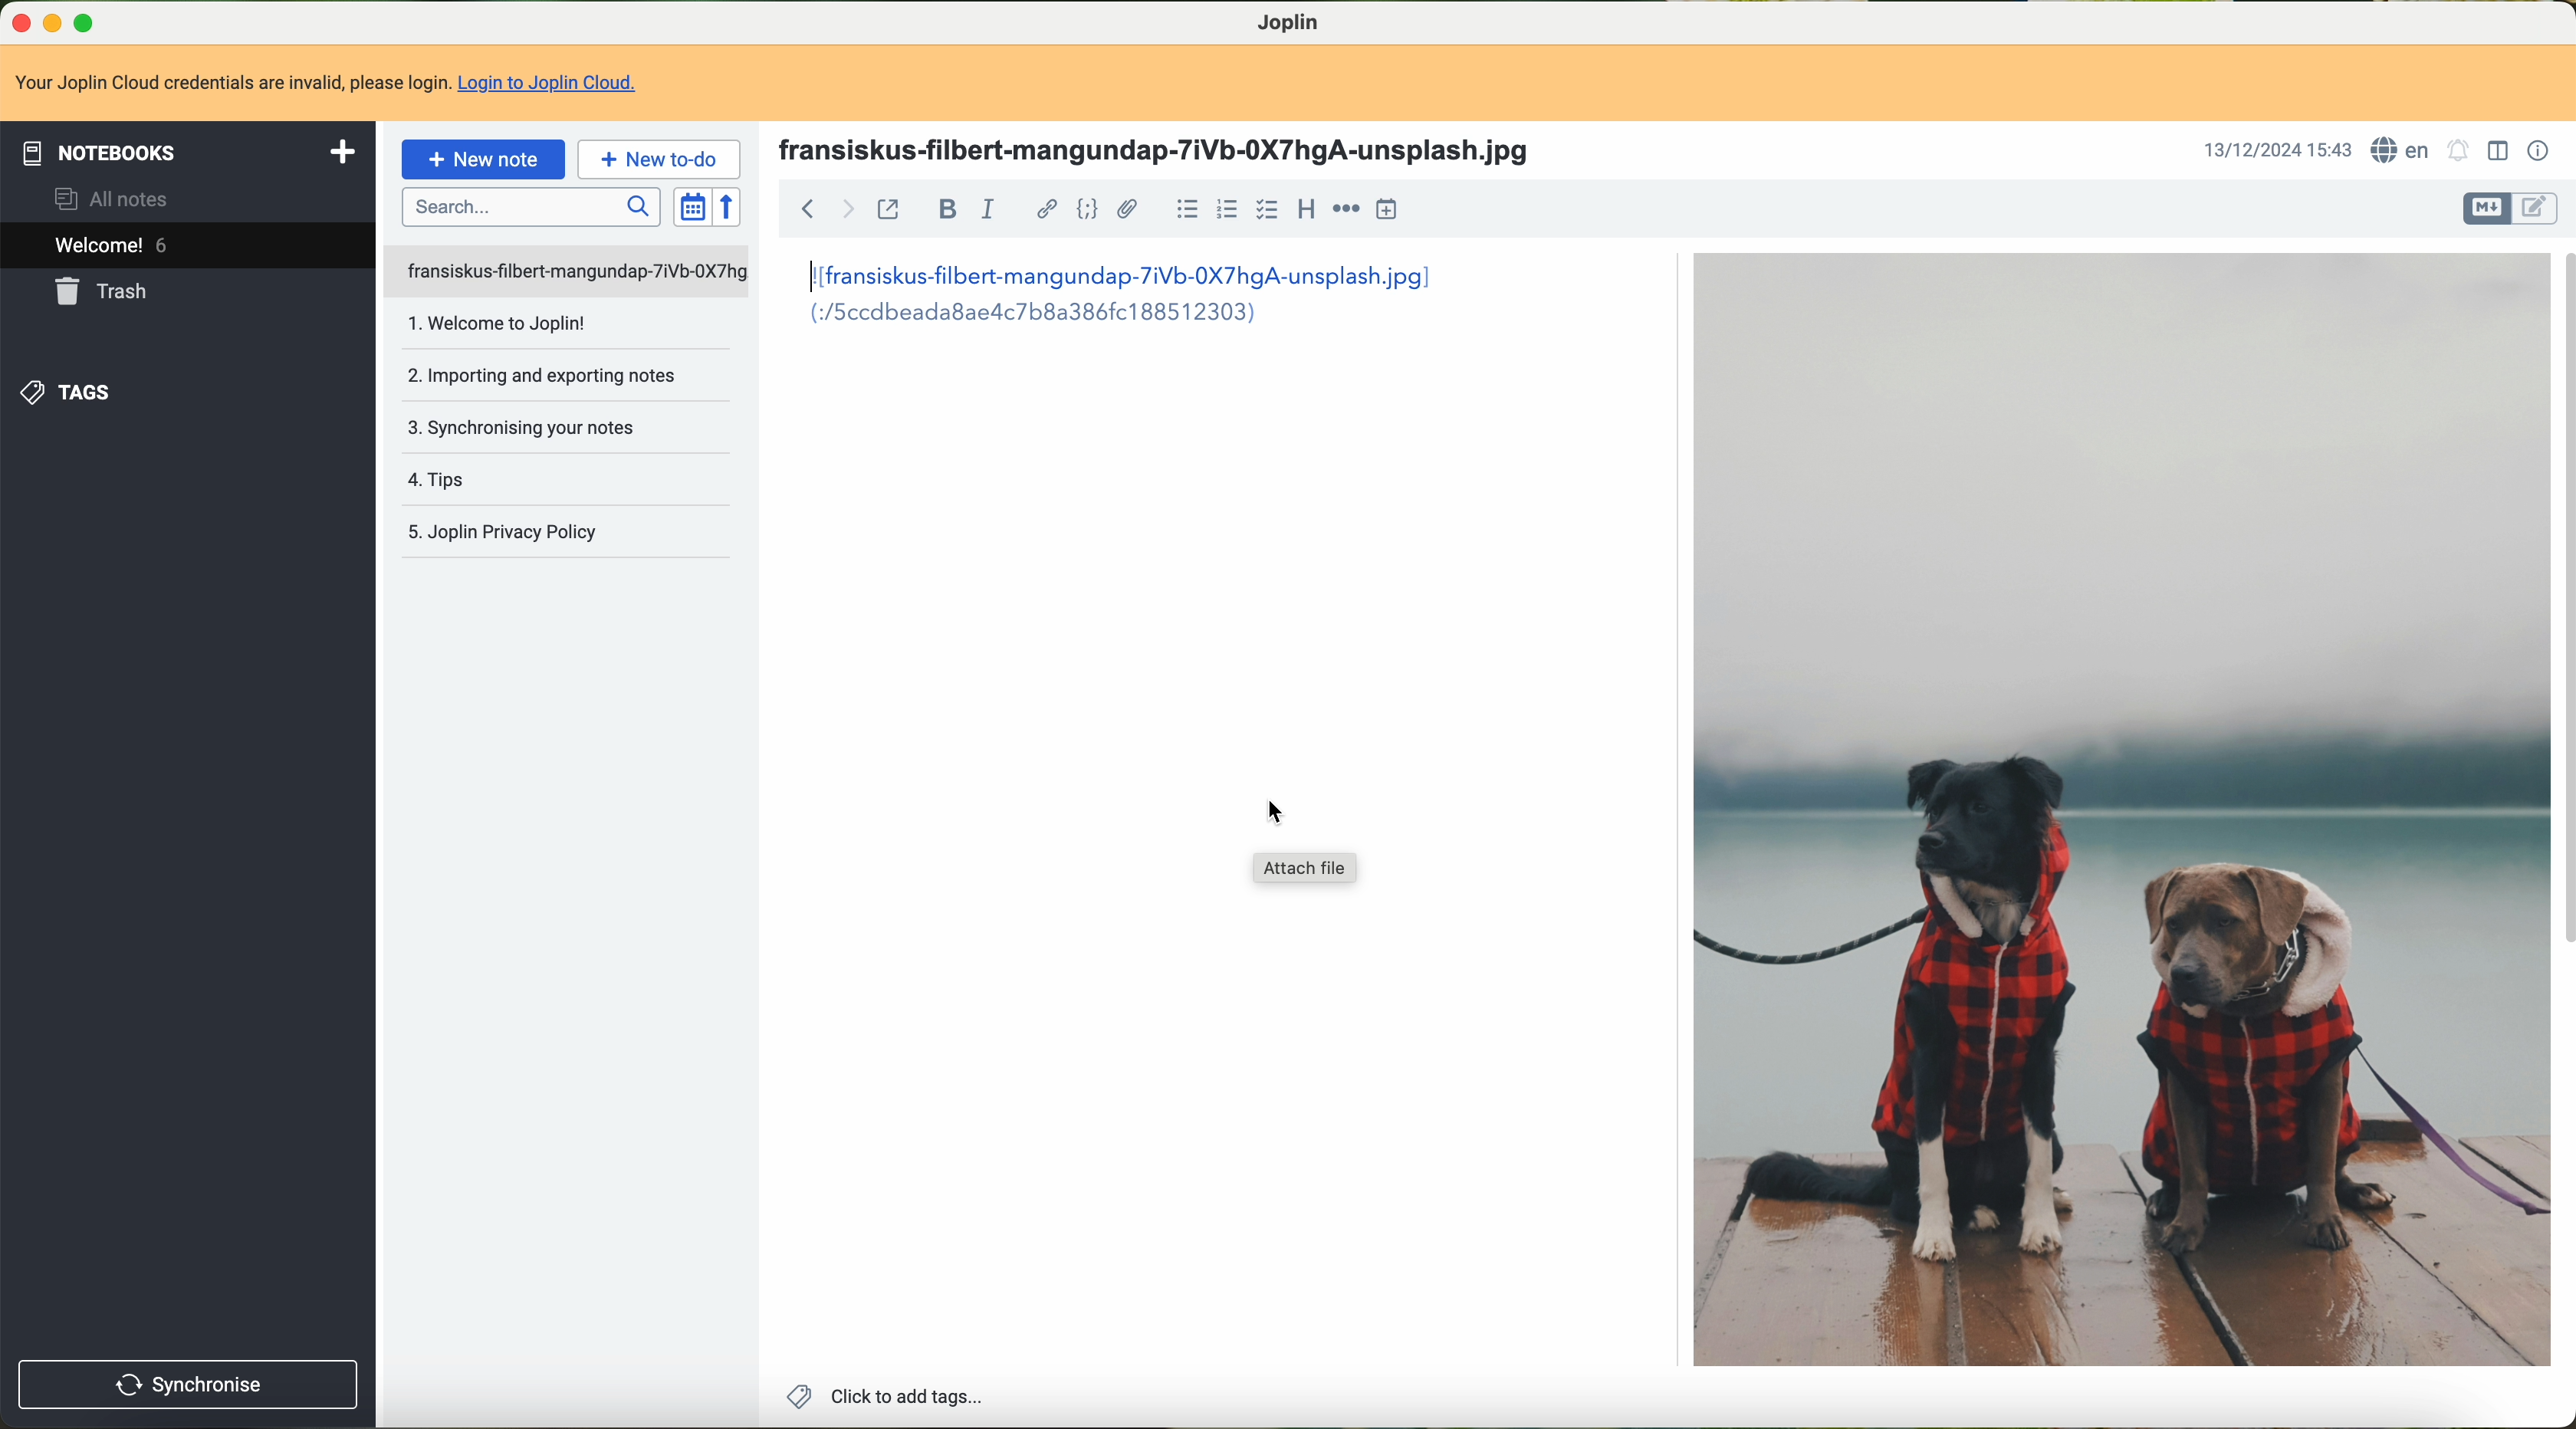 The width and height of the screenshot is (2576, 1429). Describe the element at coordinates (660, 160) in the screenshot. I see `new to-do` at that location.